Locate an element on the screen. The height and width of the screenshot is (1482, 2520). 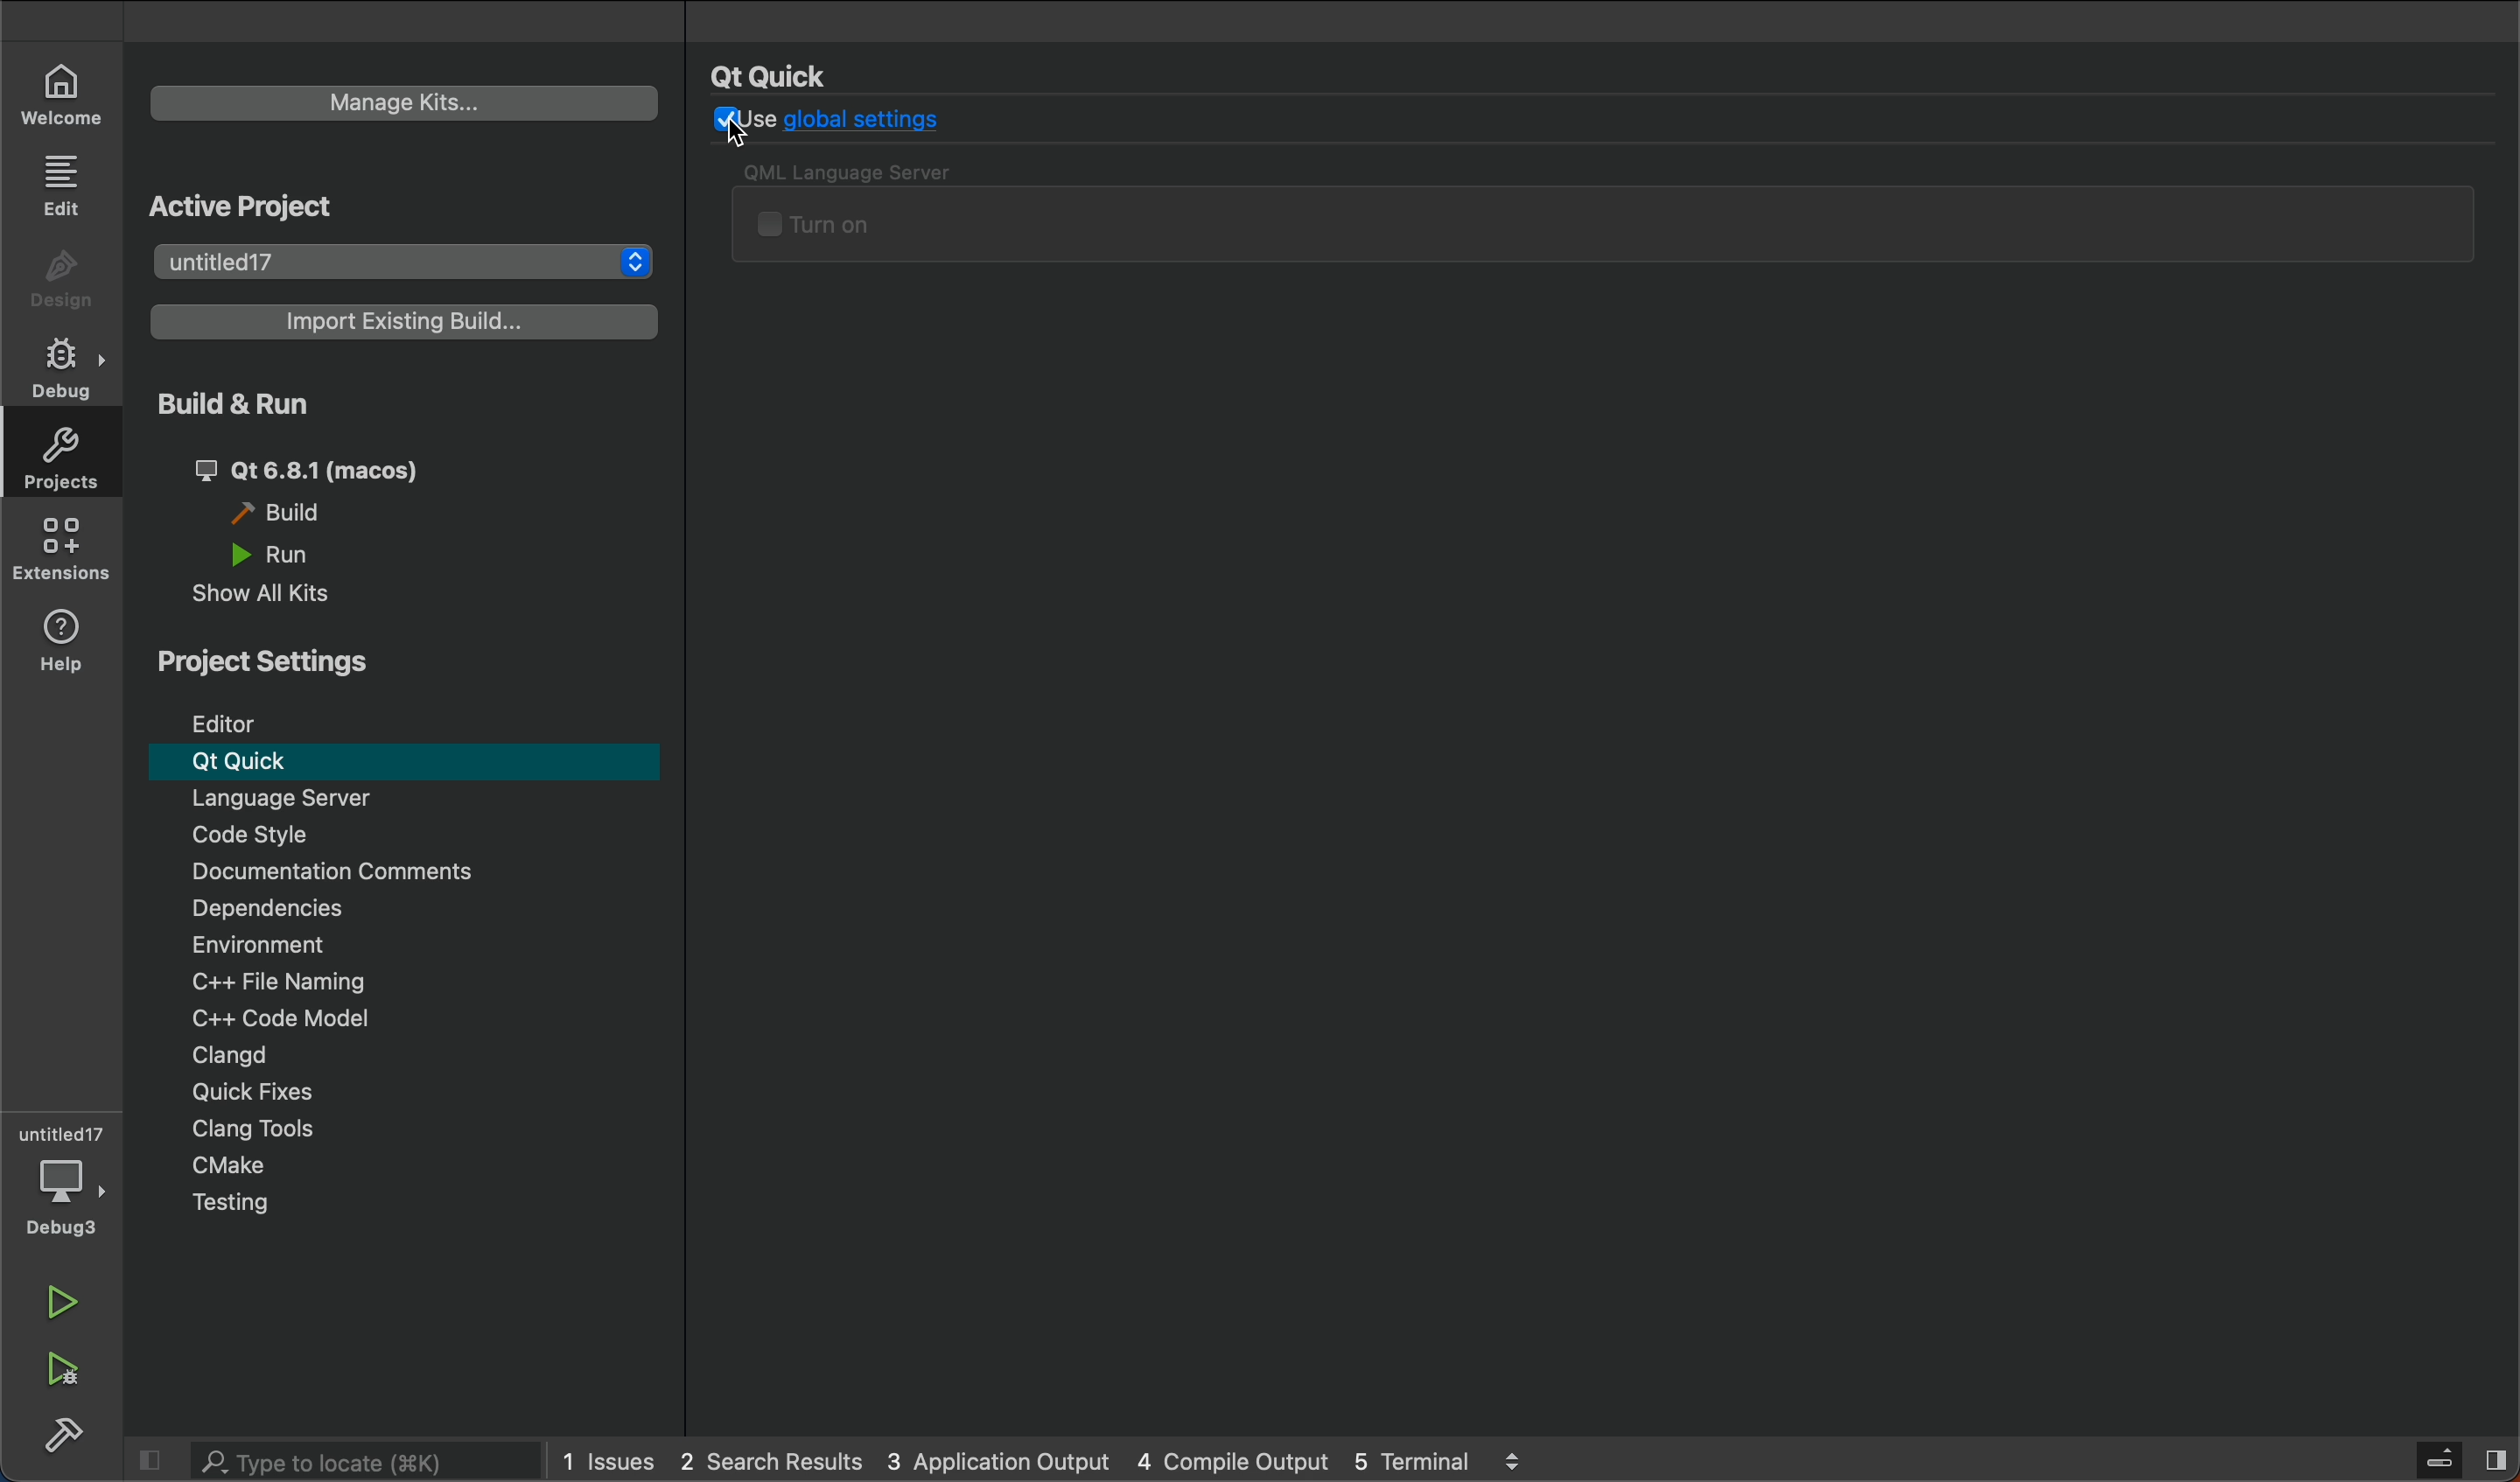
clangd is located at coordinates (410, 1054).